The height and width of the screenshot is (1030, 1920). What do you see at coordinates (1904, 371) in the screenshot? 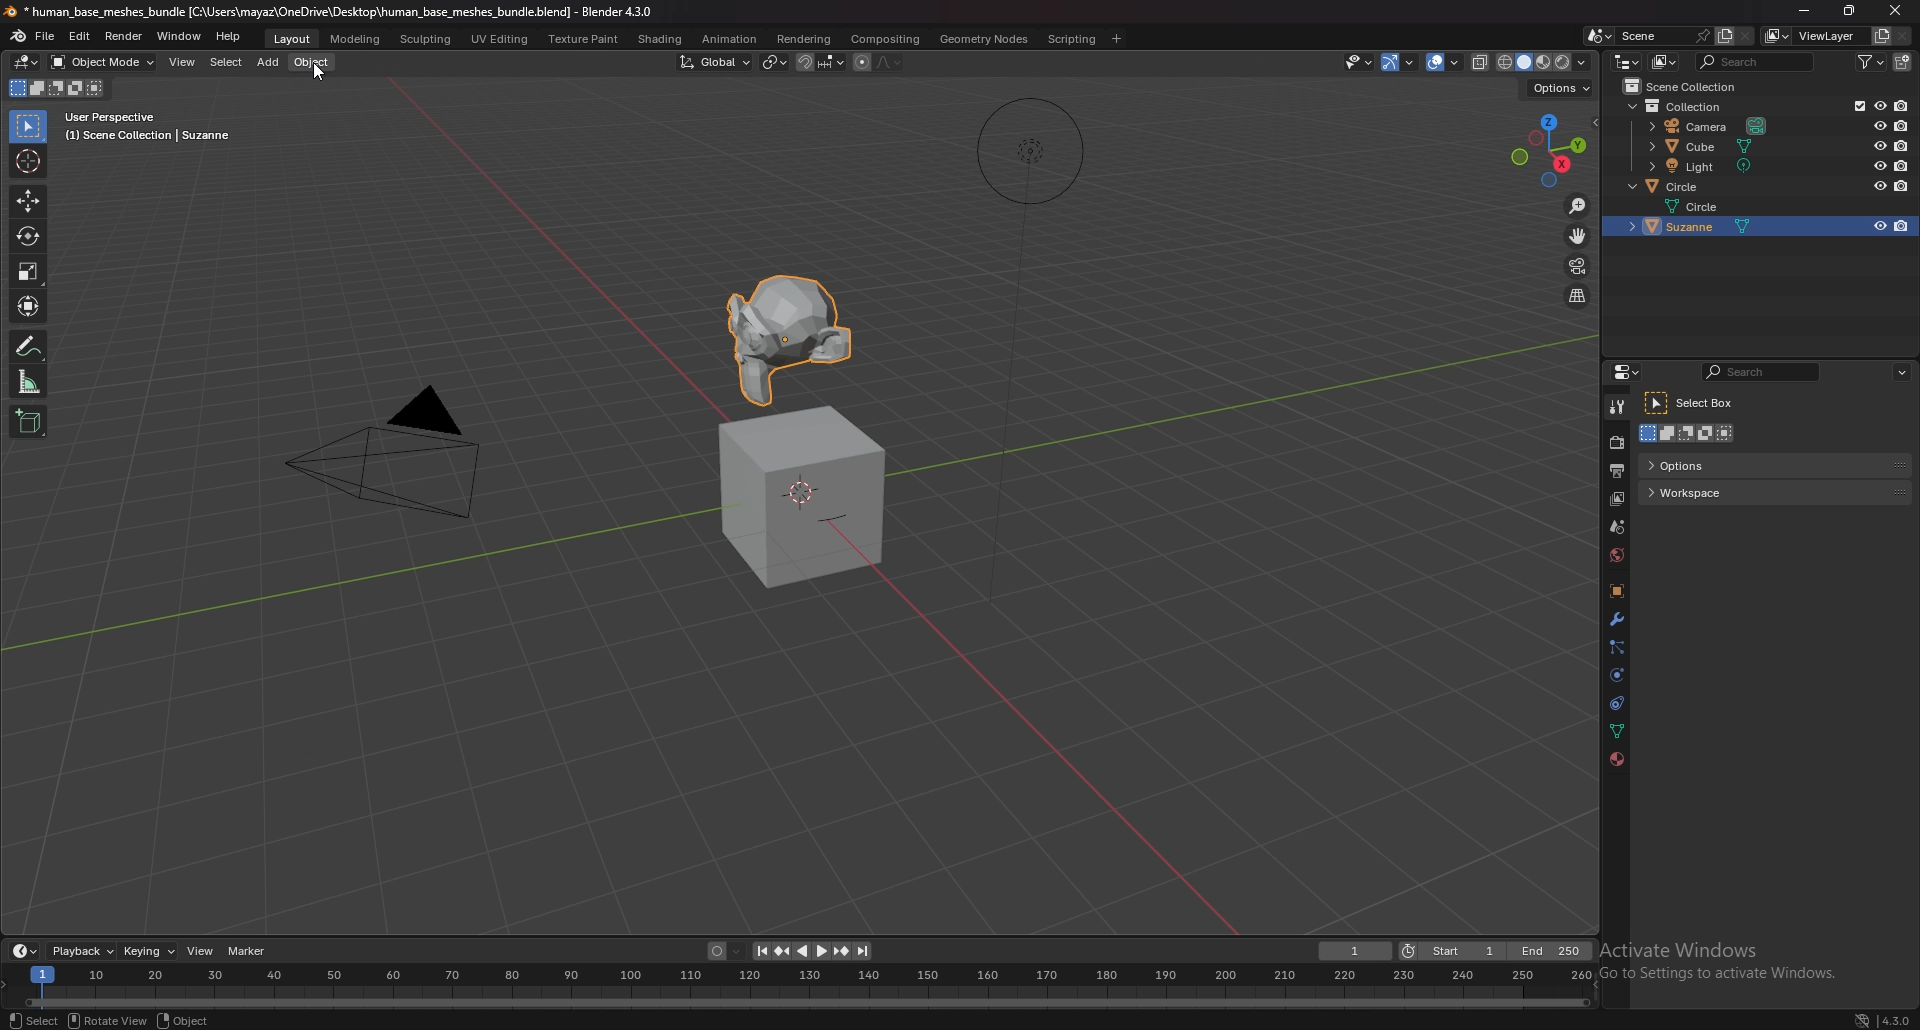
I see `options` at bounding box center [1904, 371].